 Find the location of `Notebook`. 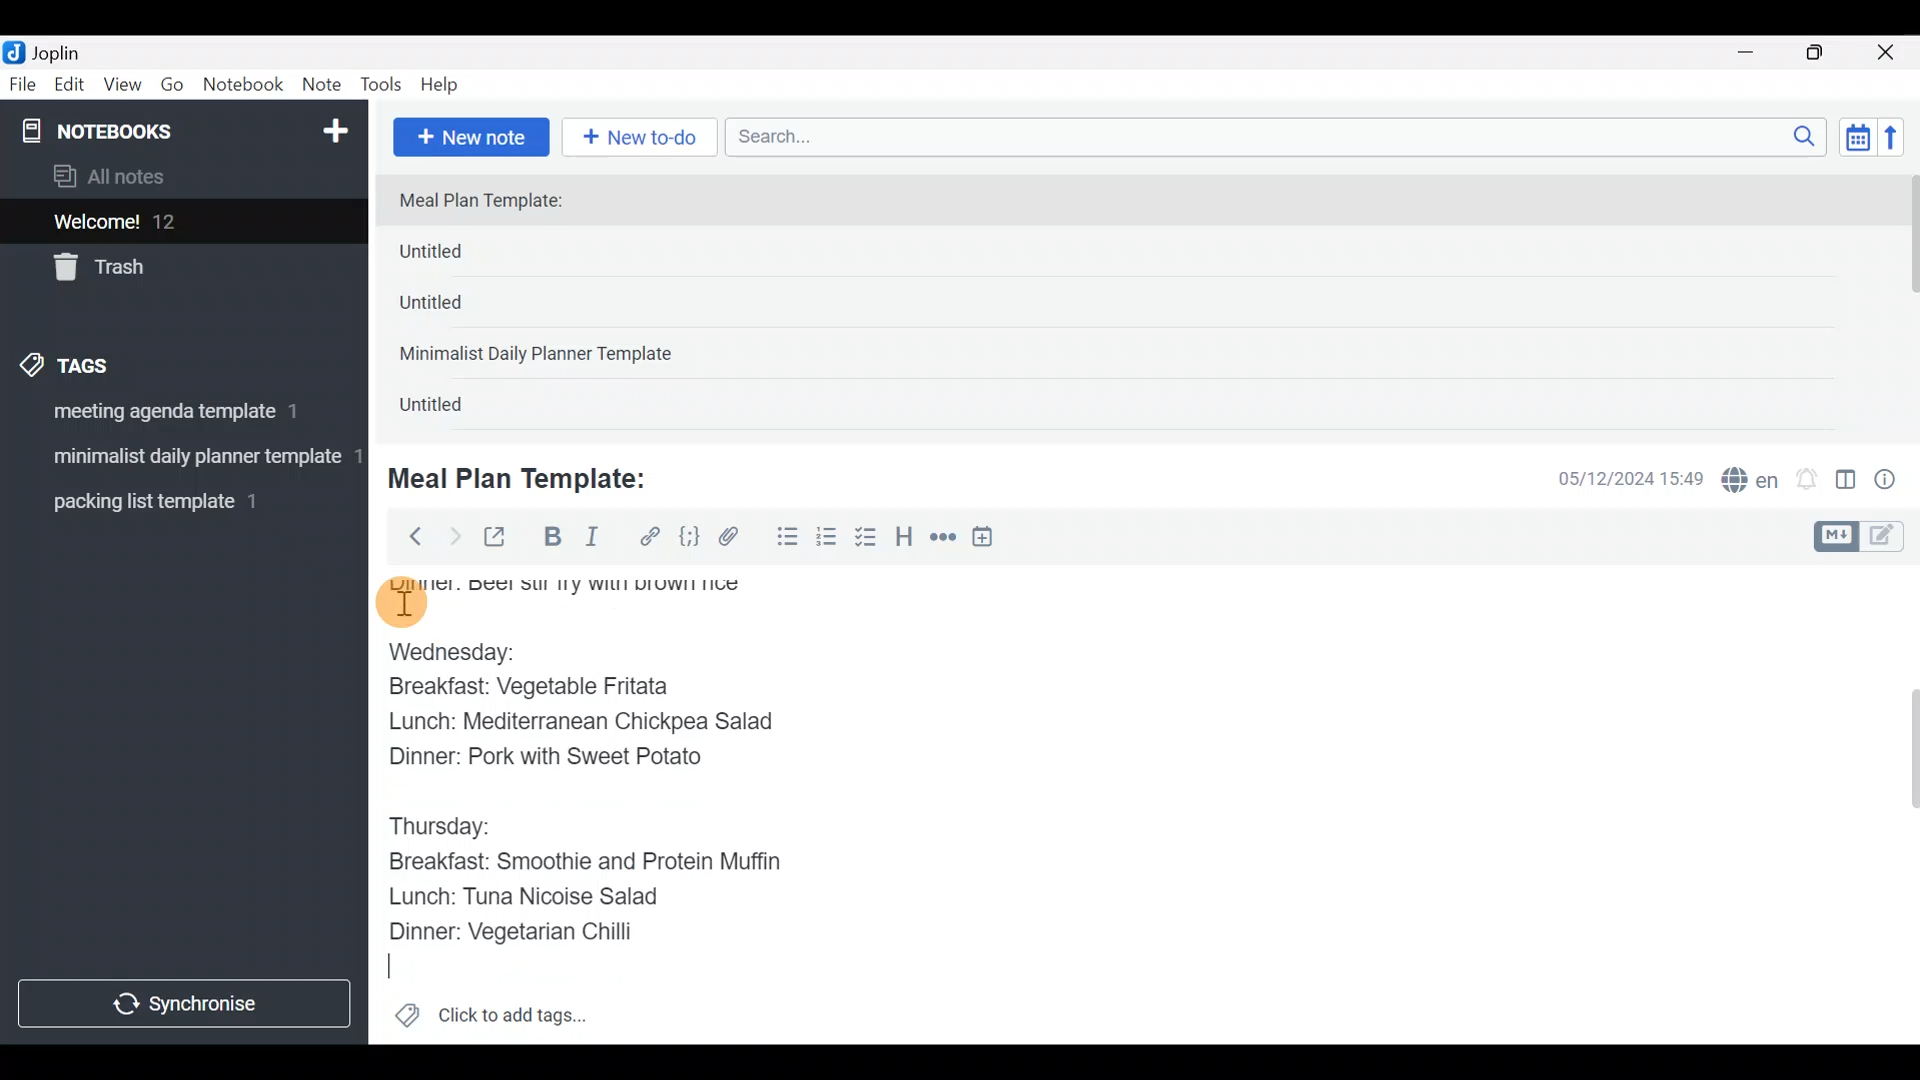

Notebook is located at coordinates (244, 85).